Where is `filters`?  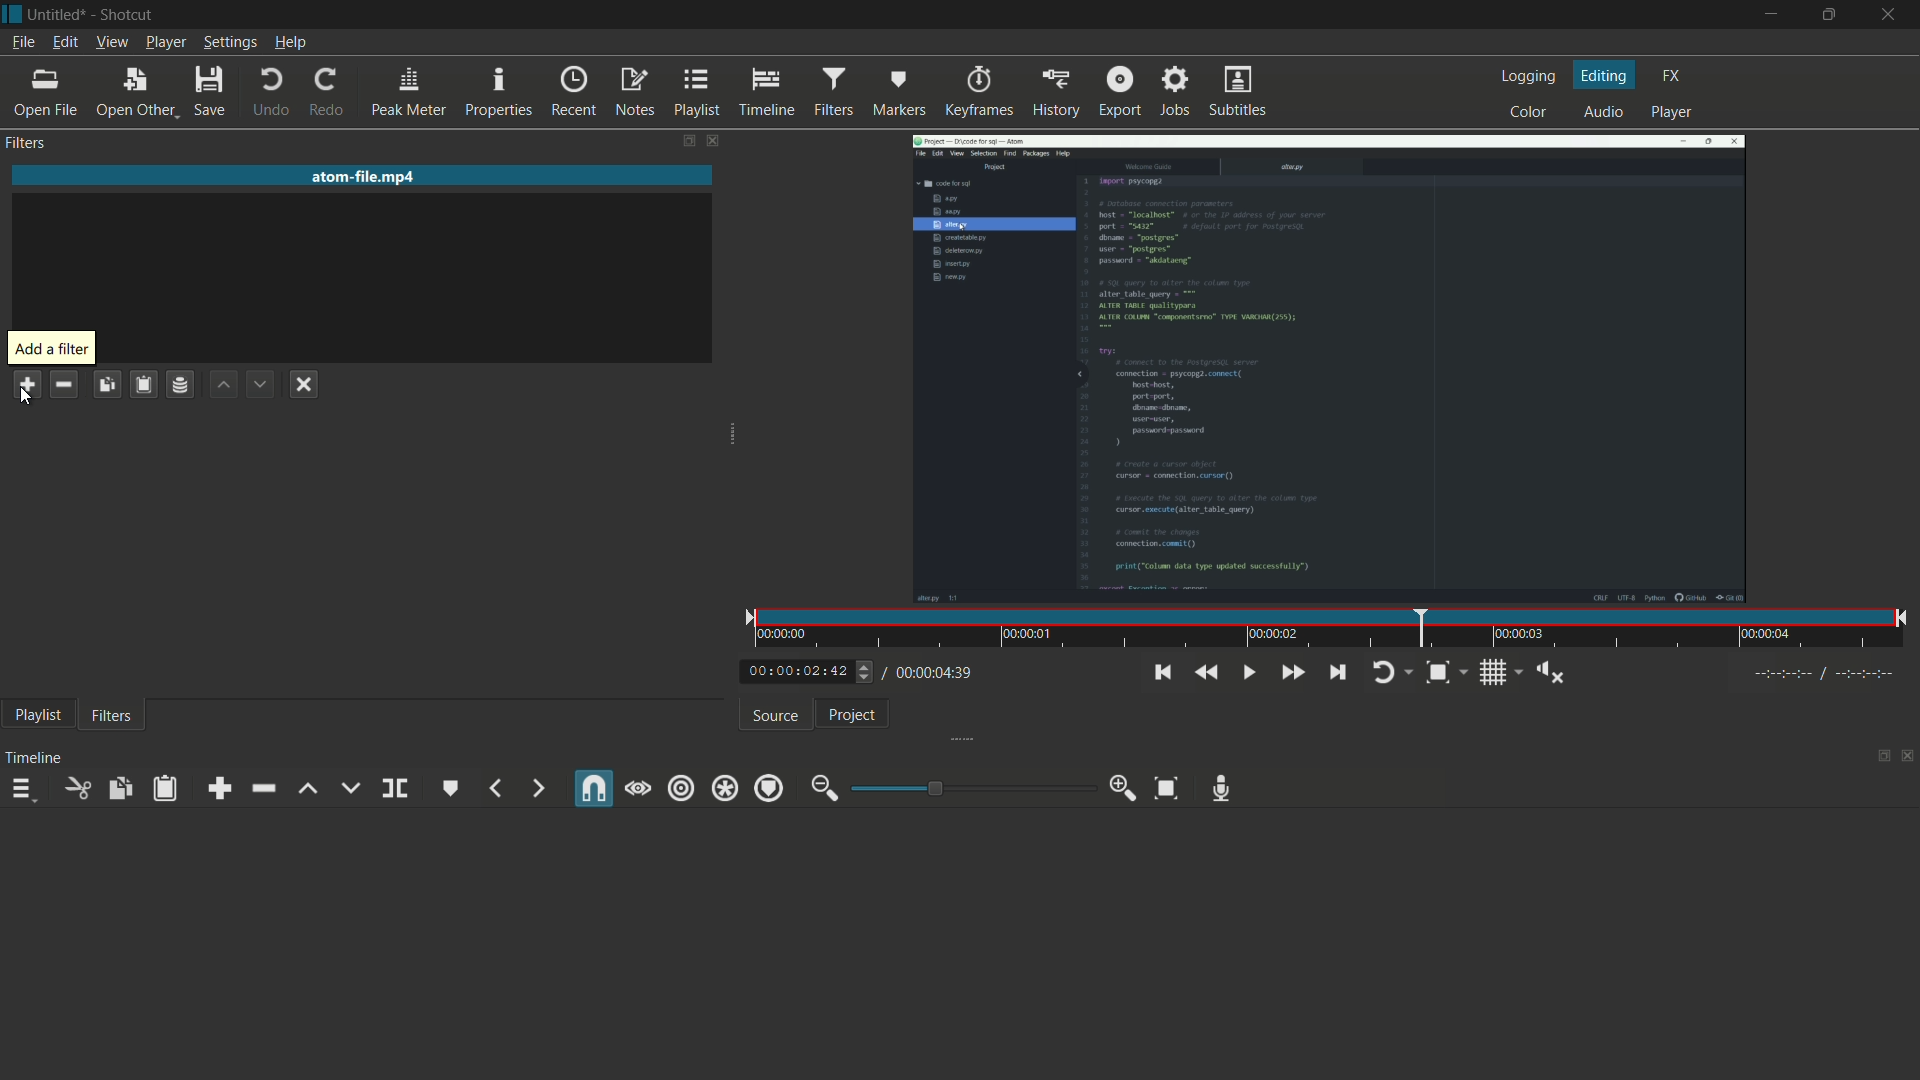 filters is located at coordinates (833, 90).